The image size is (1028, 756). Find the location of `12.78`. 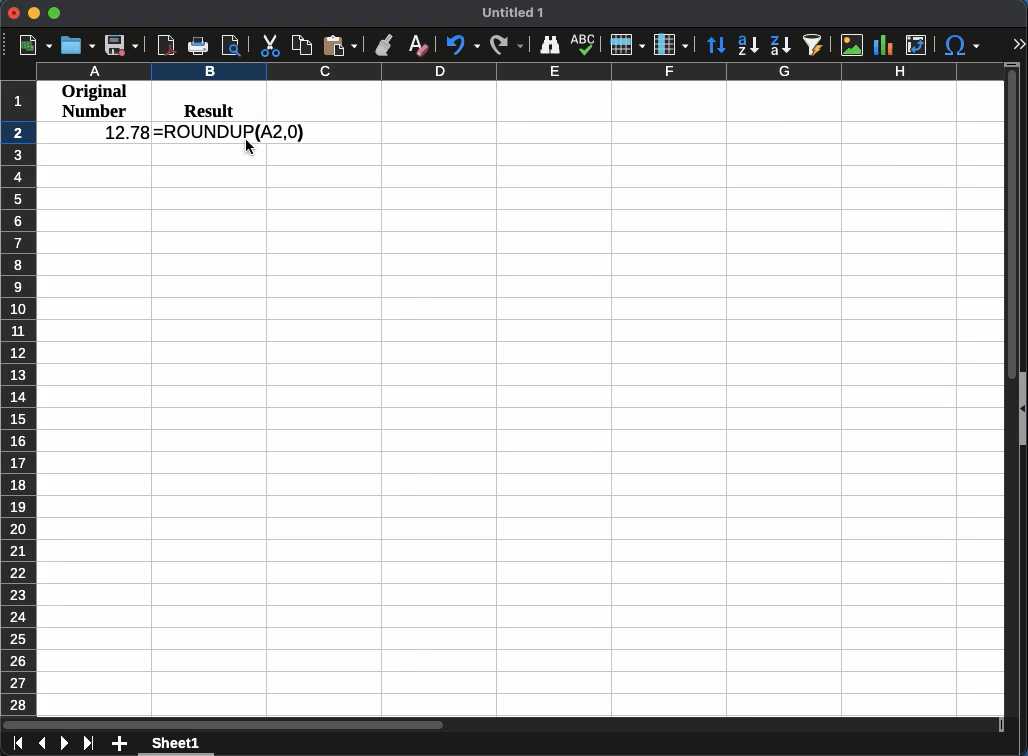

12.78 is located at coordinates (125, 131).